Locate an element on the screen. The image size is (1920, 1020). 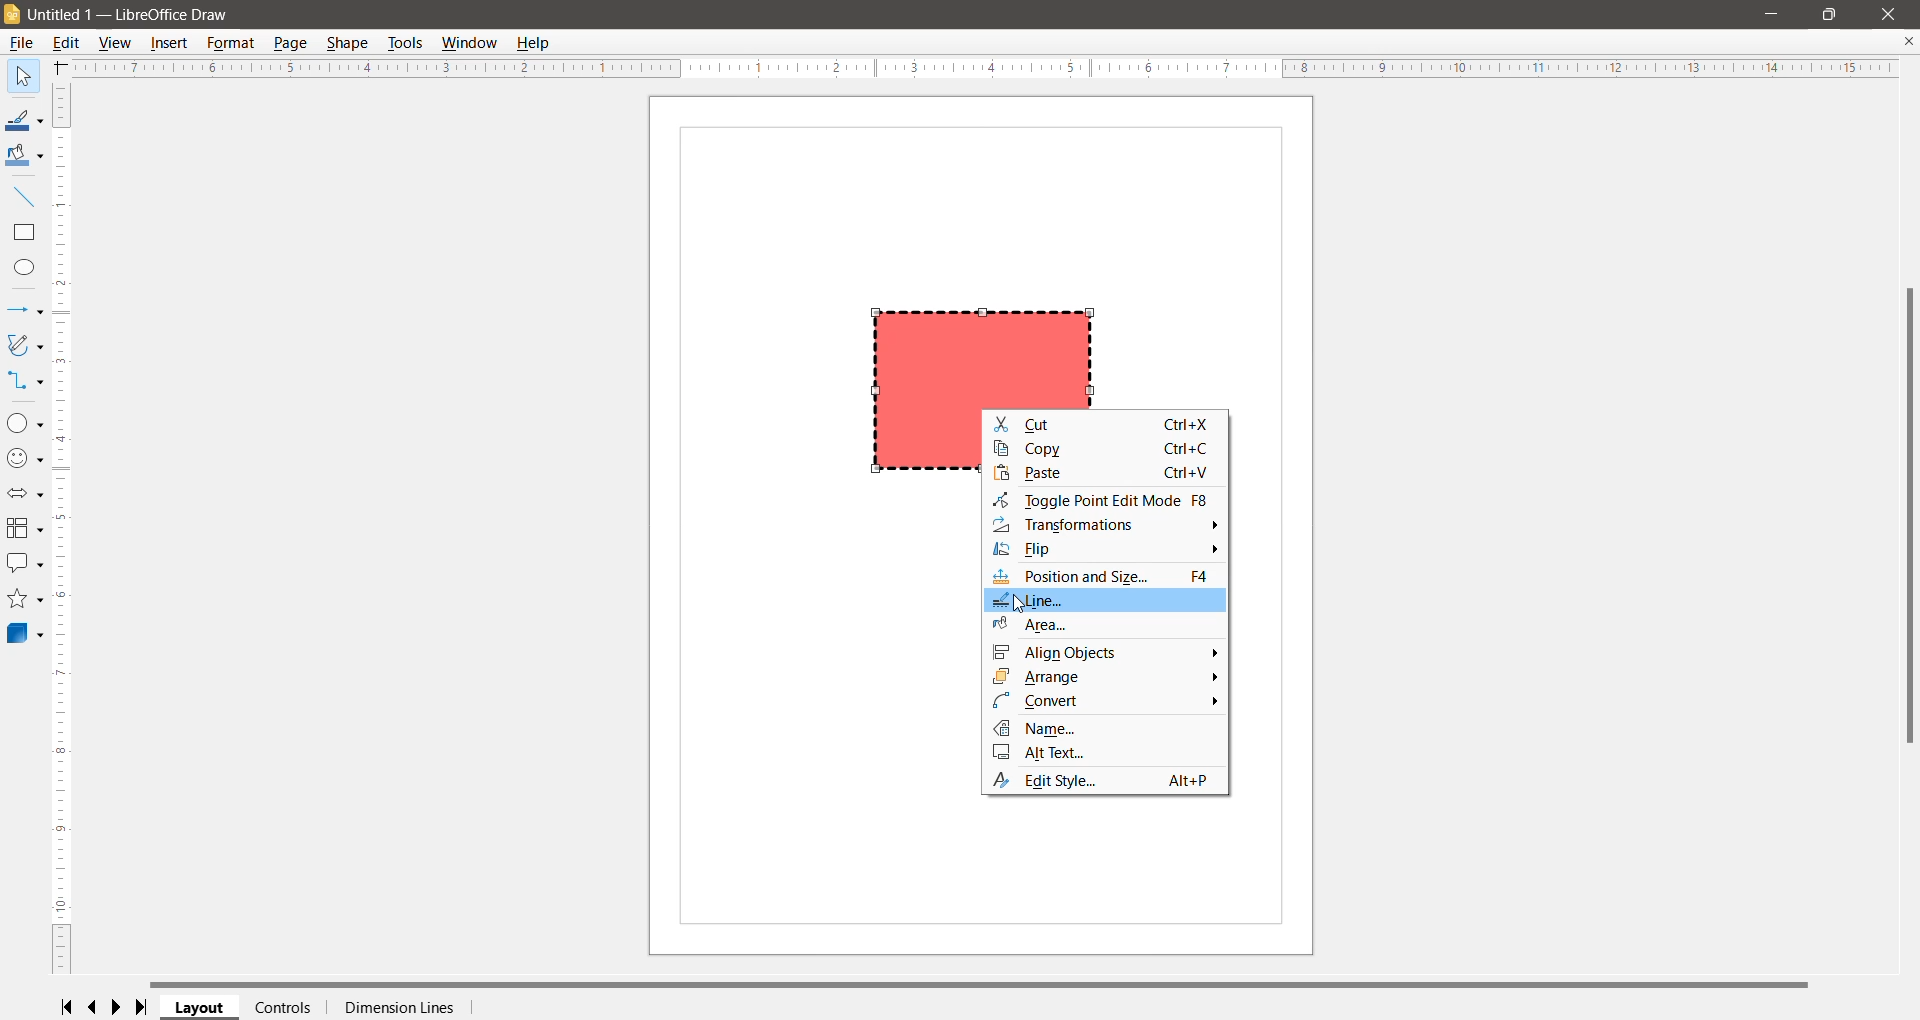
Horizontal Scroll Bar is located at coordinates (982, 985).